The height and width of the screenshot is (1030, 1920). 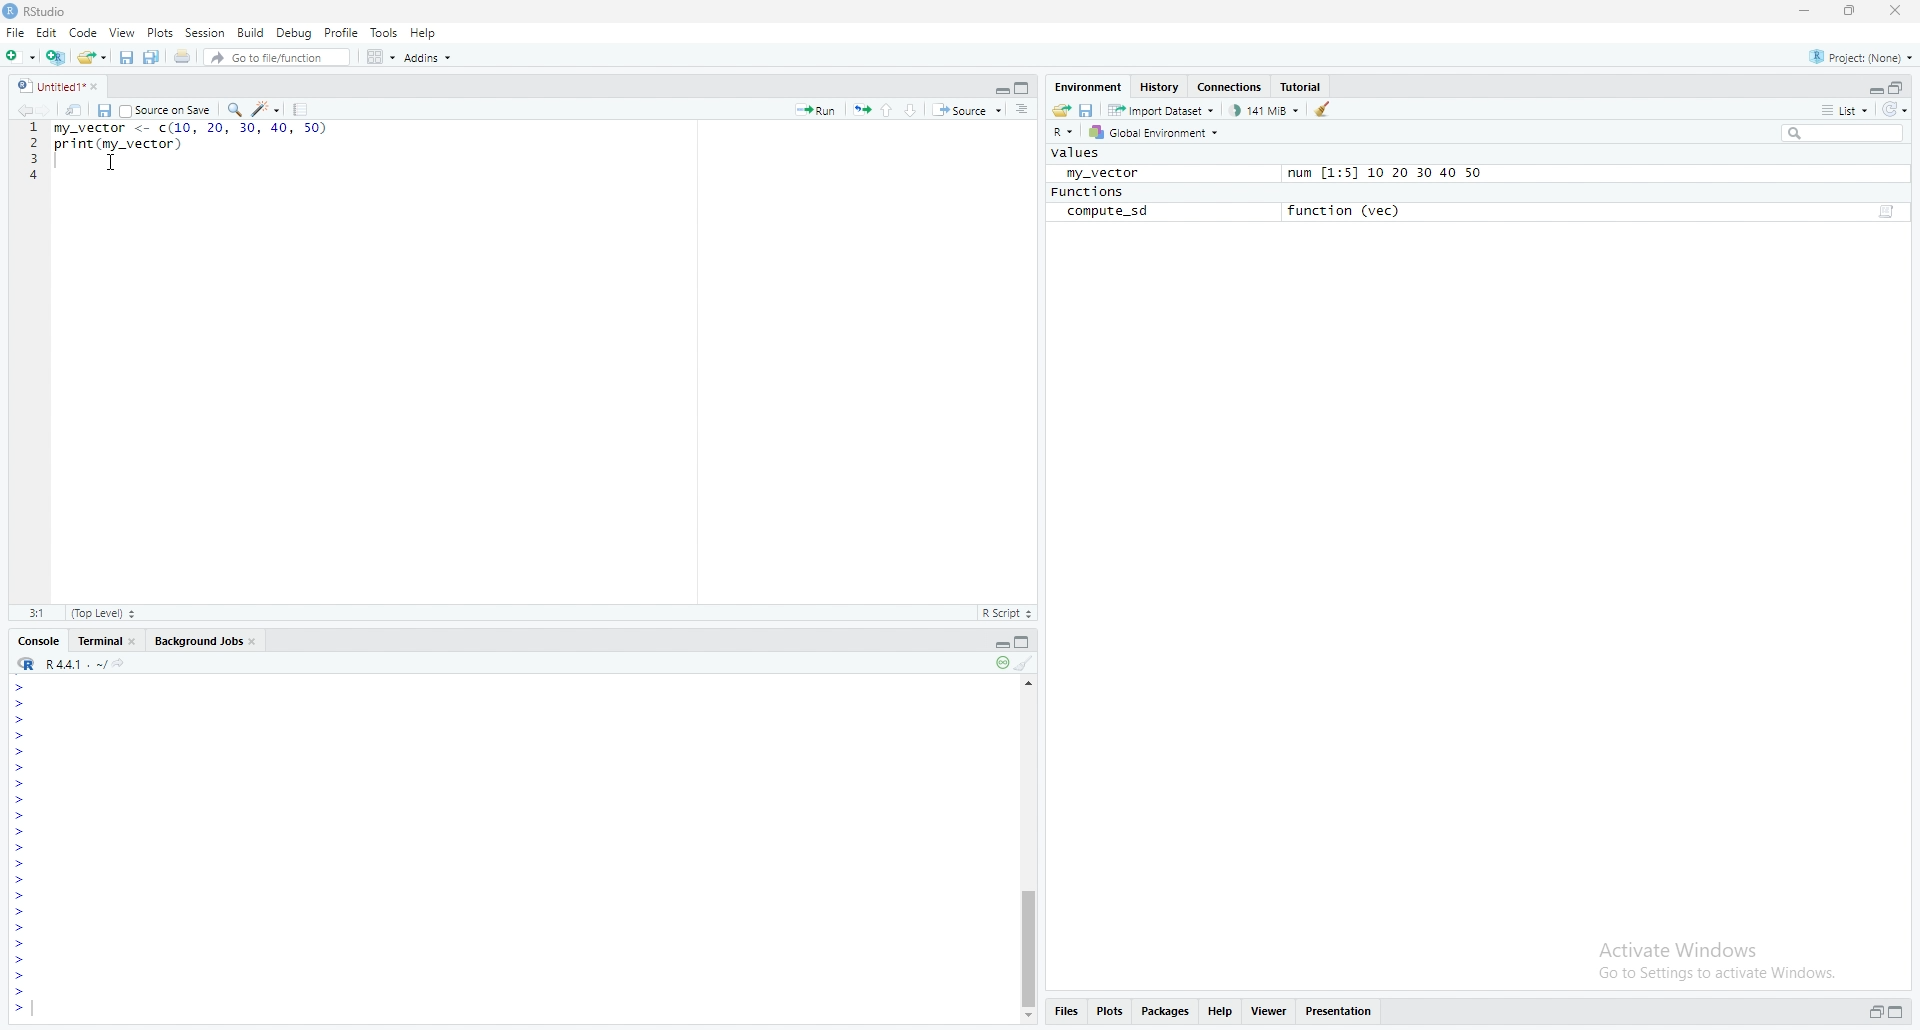 What do you see at coordinates (17, 783) in the screenshot?
I see `prompt cursor` at bounding box center [17, 783].